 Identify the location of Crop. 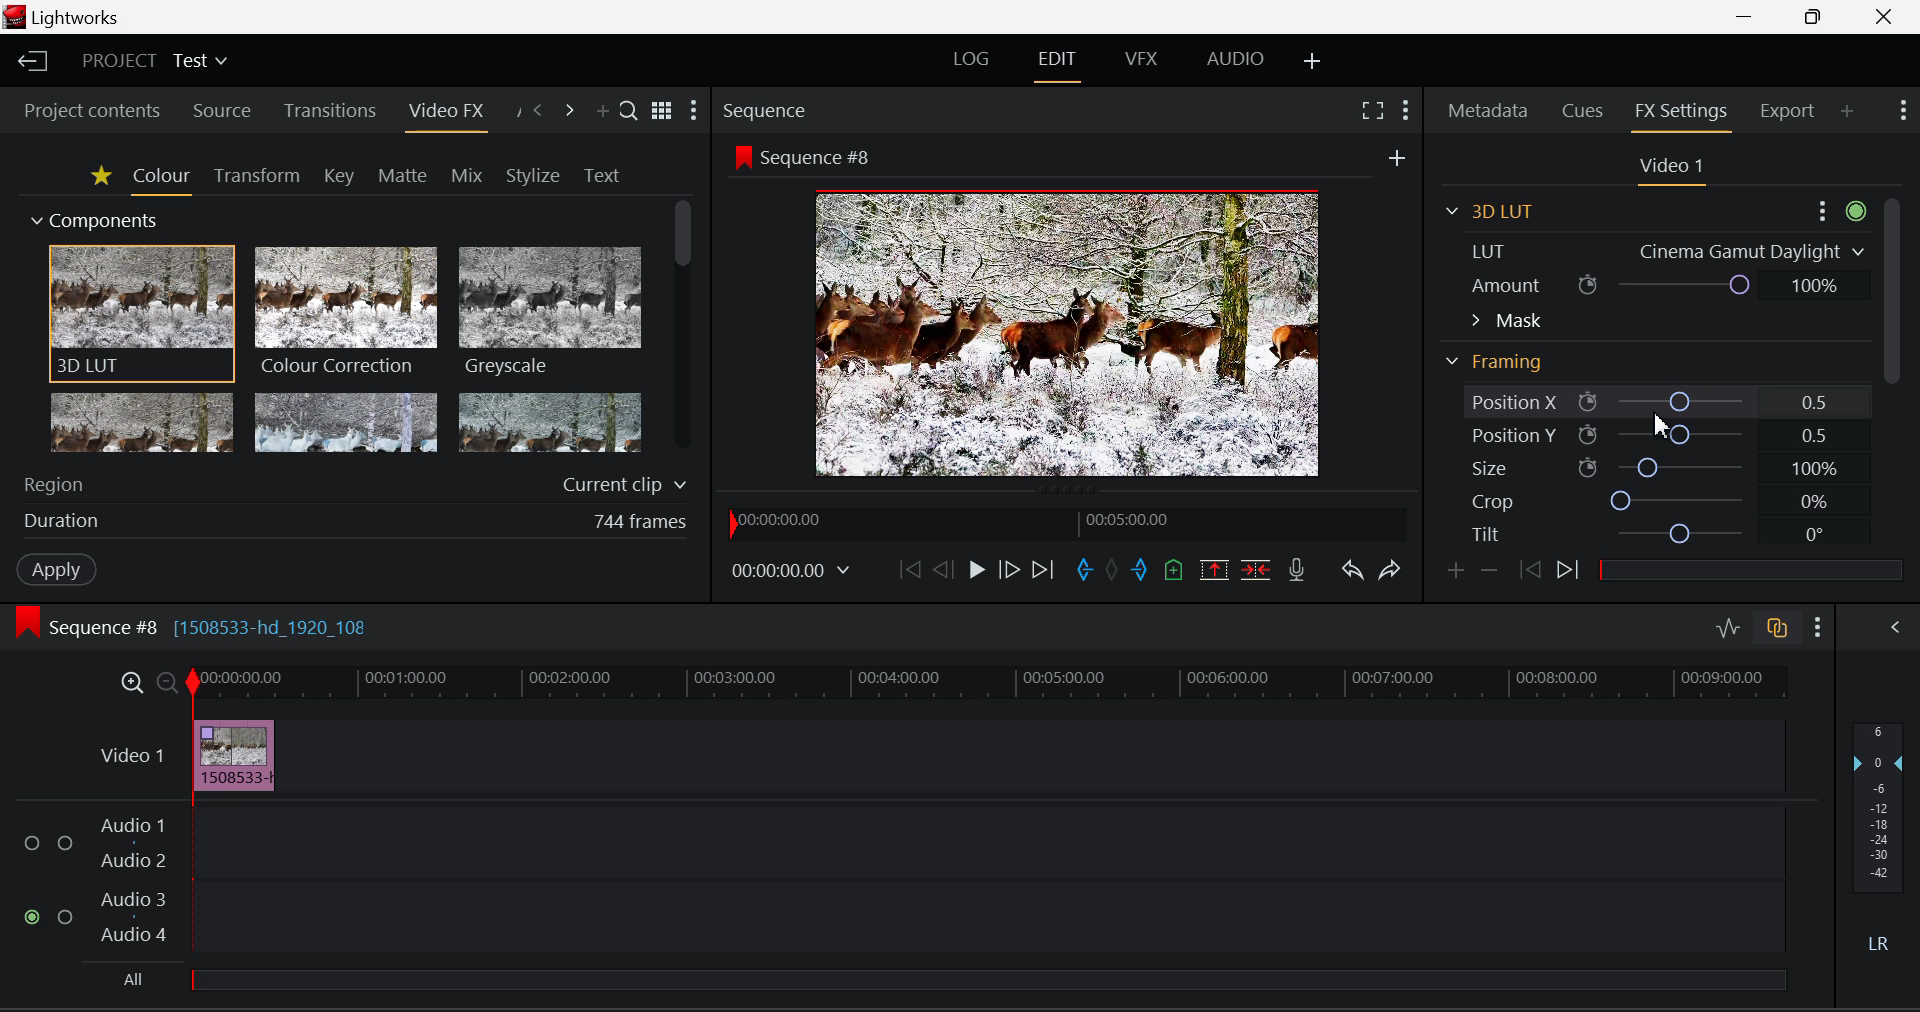
(1655, 503).